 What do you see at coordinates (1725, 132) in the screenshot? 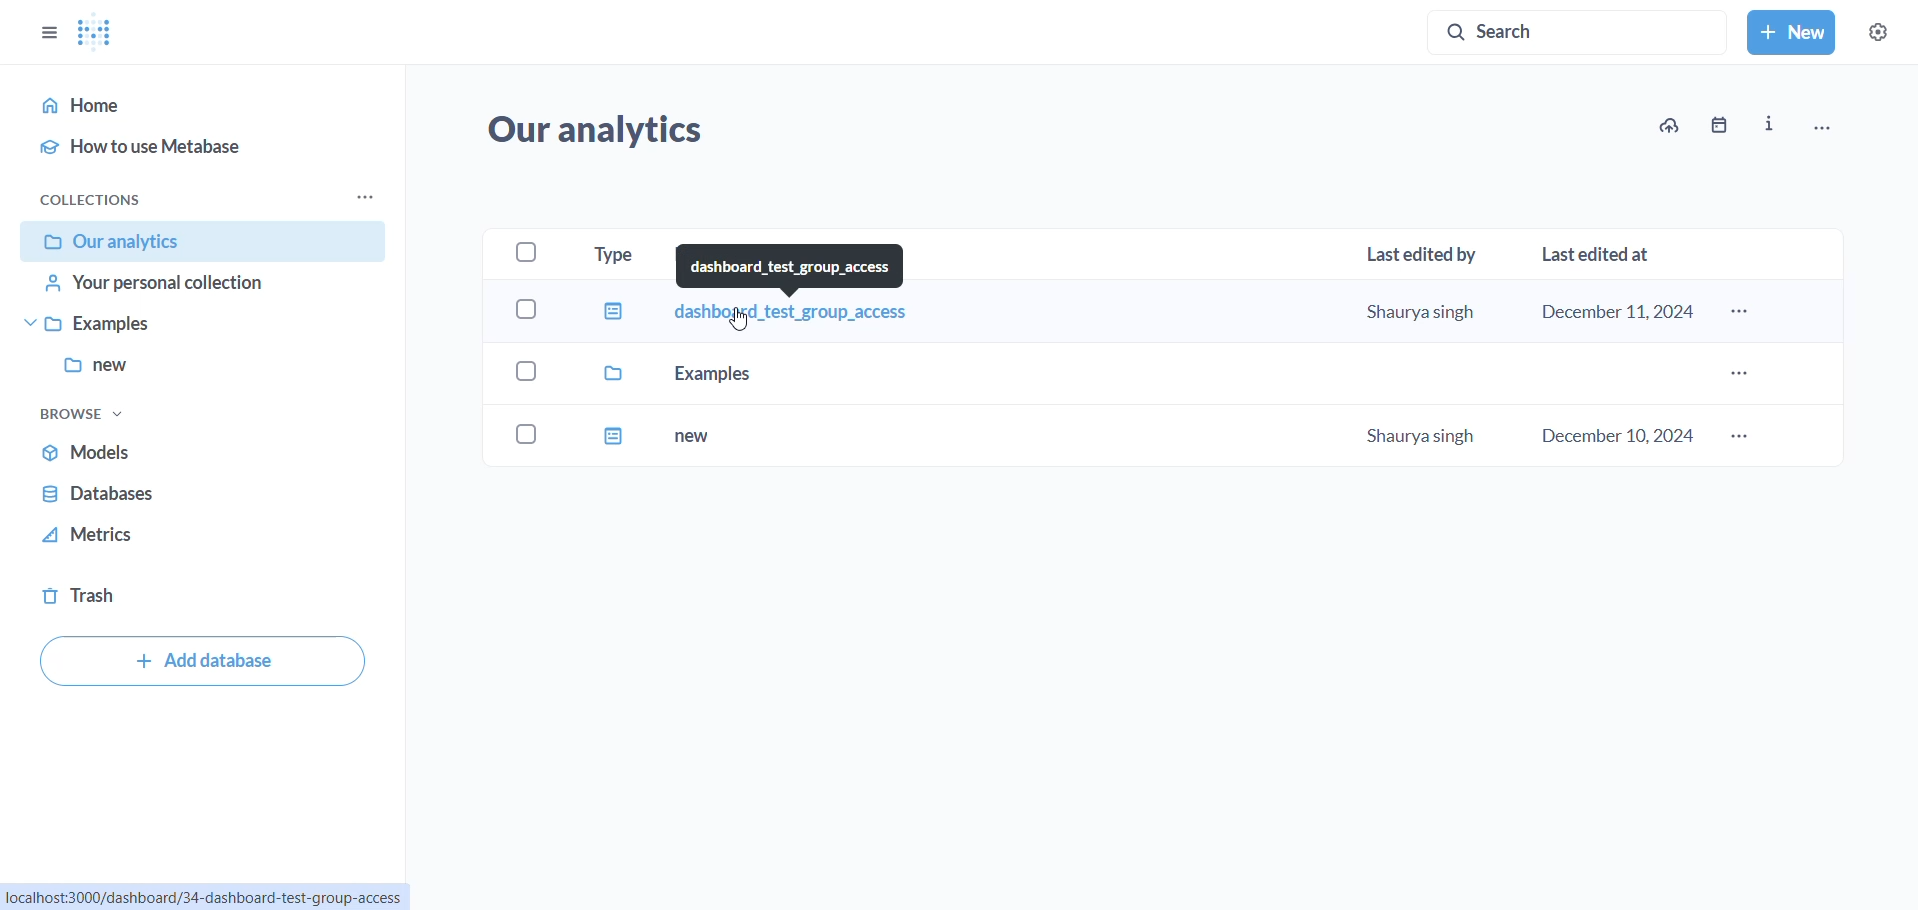
I see `calender` at bounding box center [1725, 132].